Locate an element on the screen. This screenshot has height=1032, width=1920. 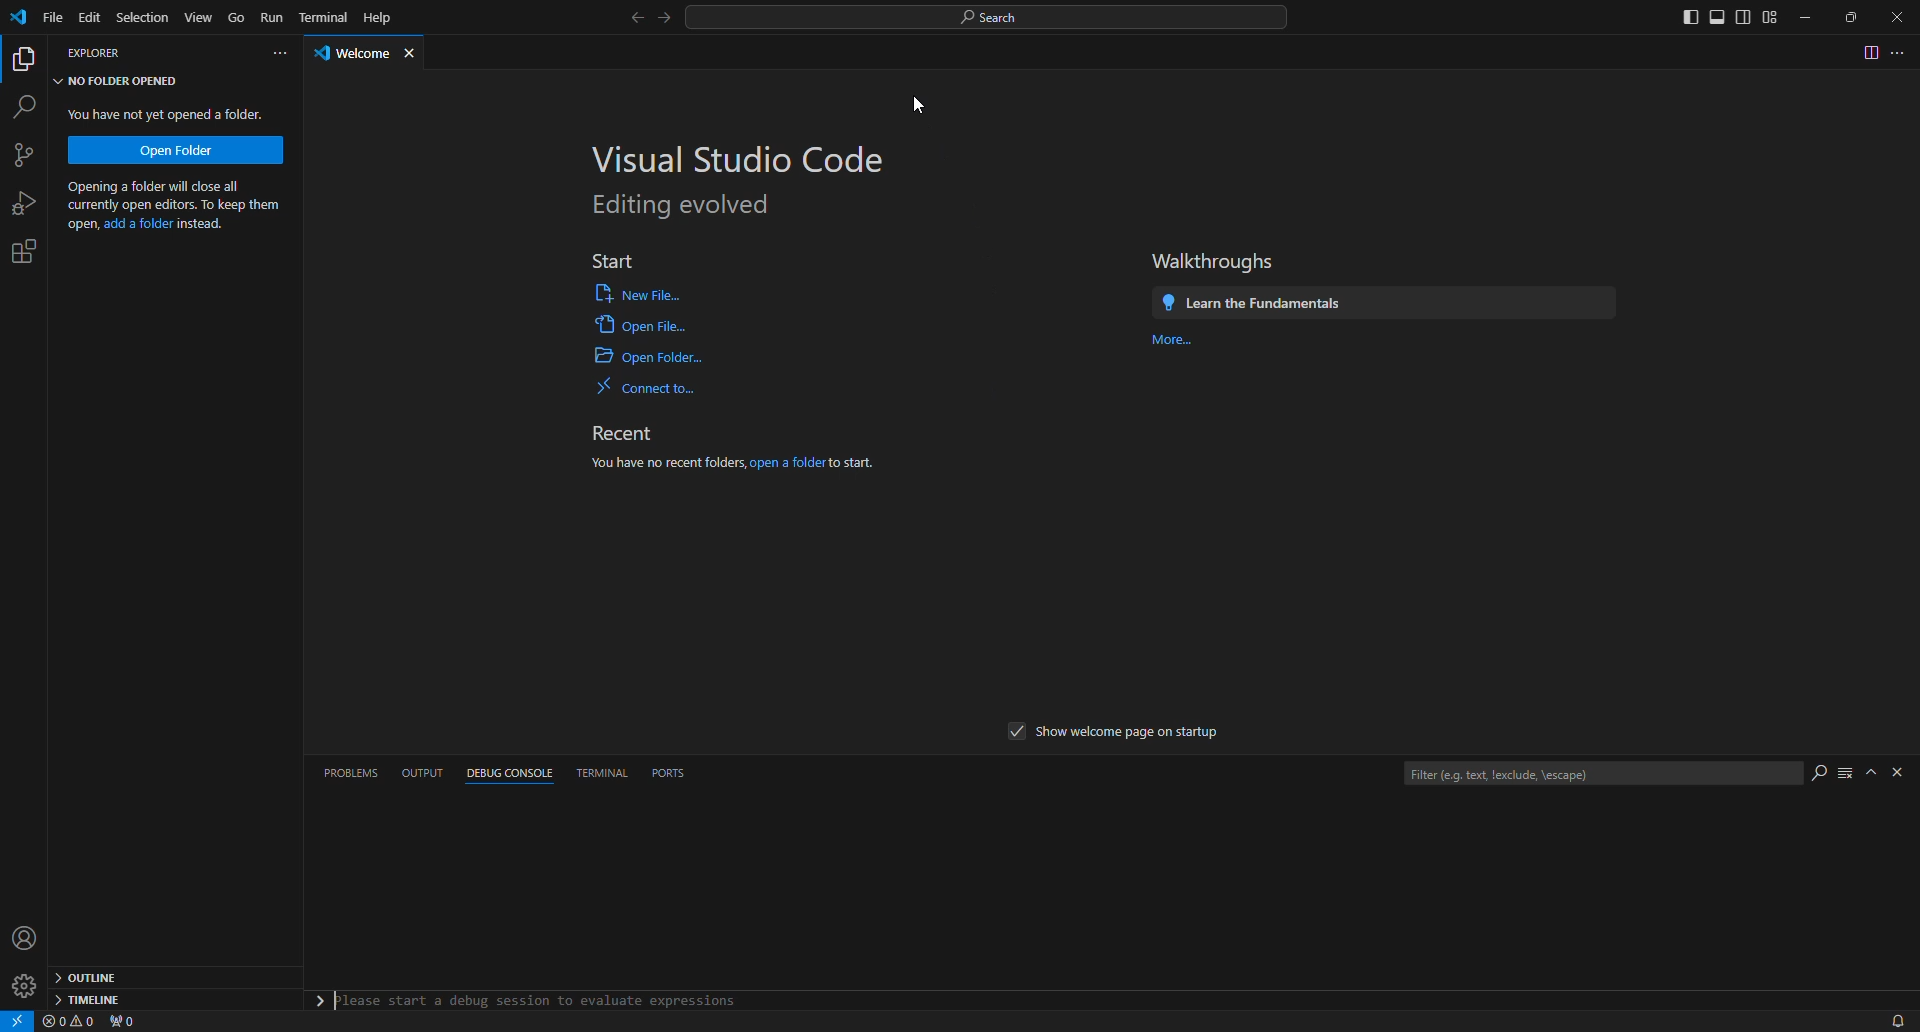
Connect to is located at coordinates (644, 391).